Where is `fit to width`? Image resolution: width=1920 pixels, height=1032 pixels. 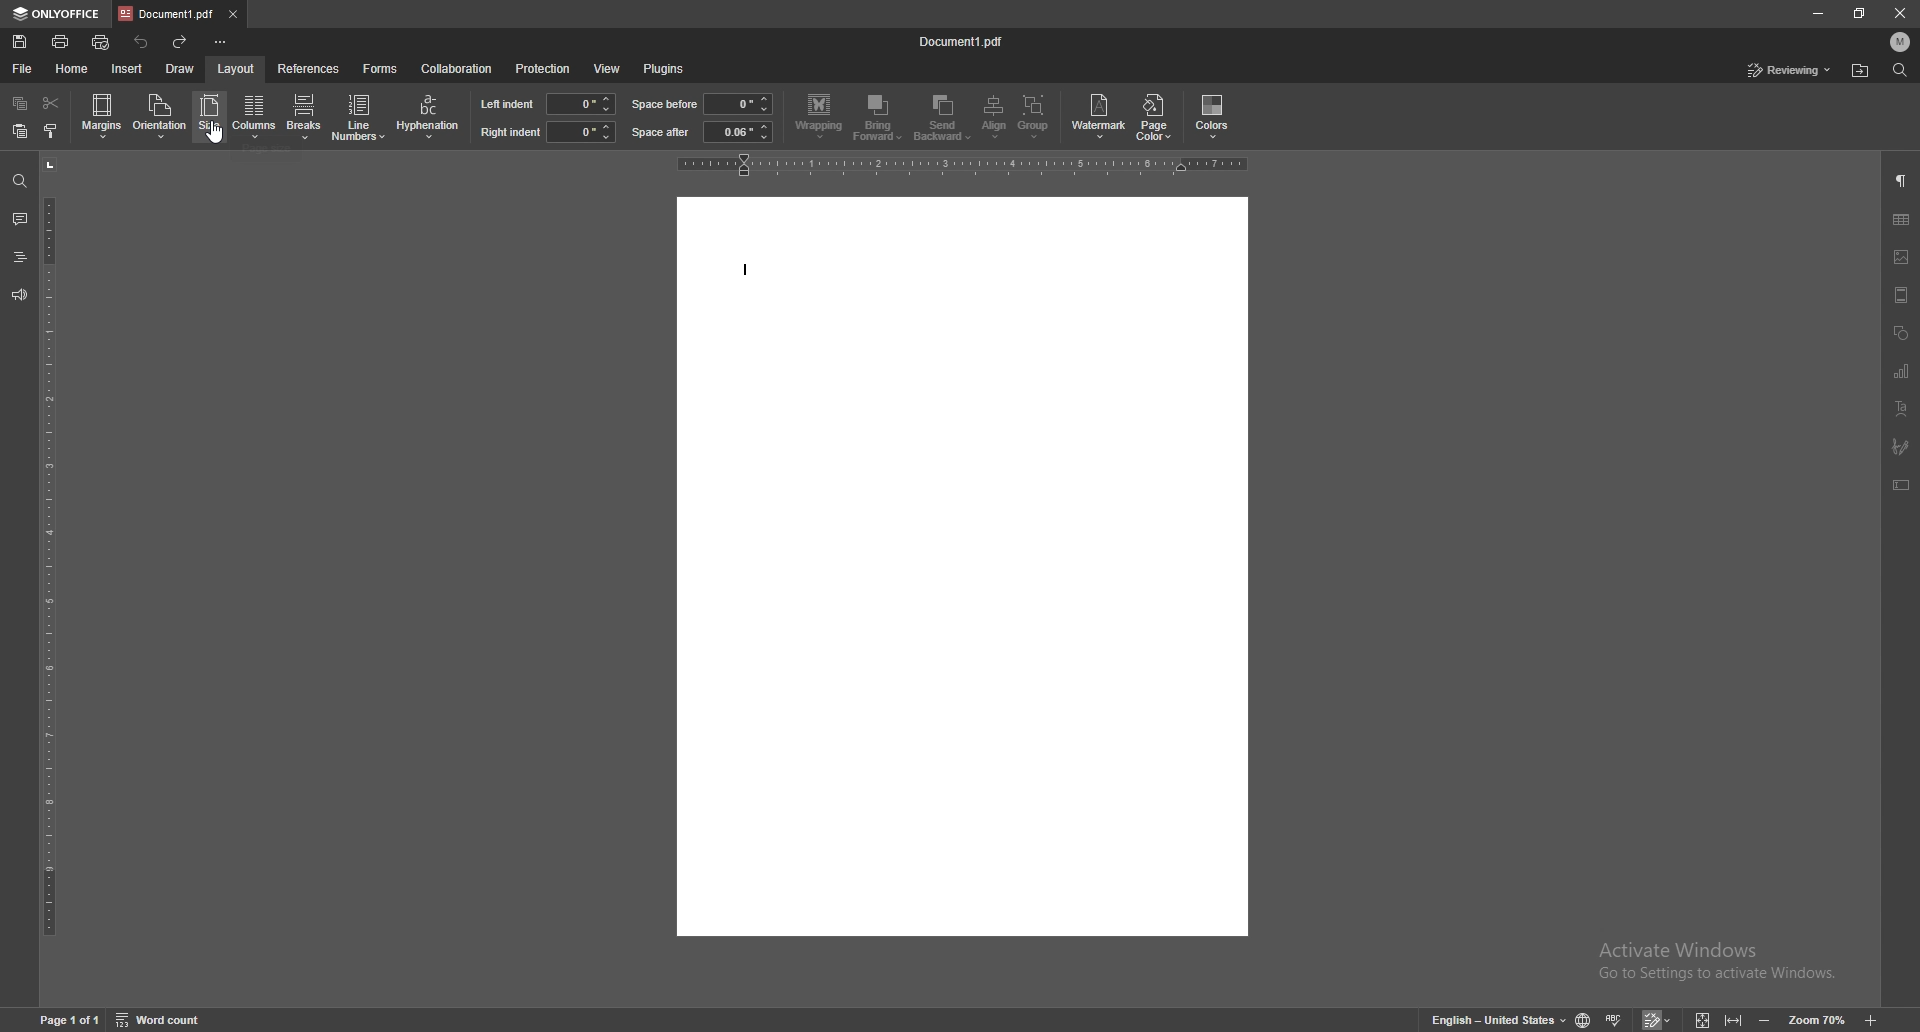
fit to width is located at coordinates (1736, 1019).